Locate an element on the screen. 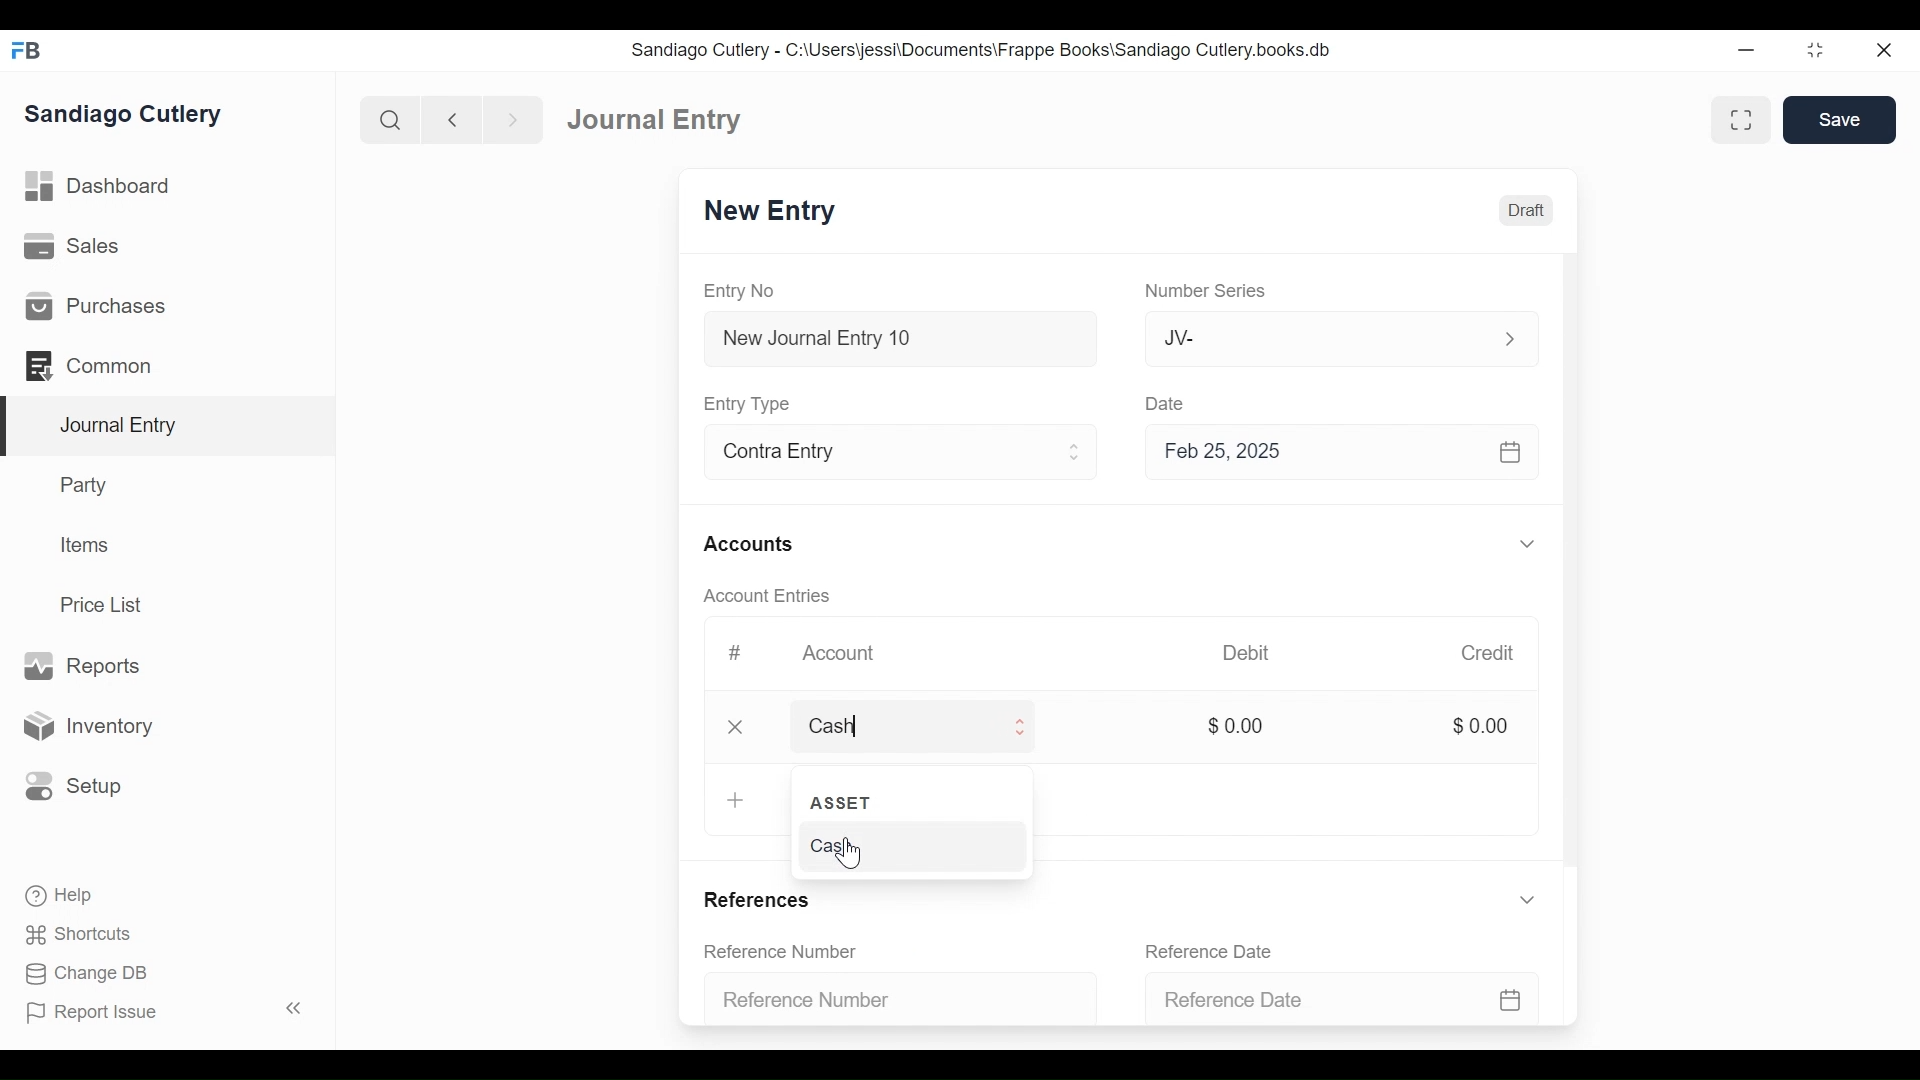 This screenshot has height=1080, width=1920. Navigate Back is located at coordinates (453, 120).